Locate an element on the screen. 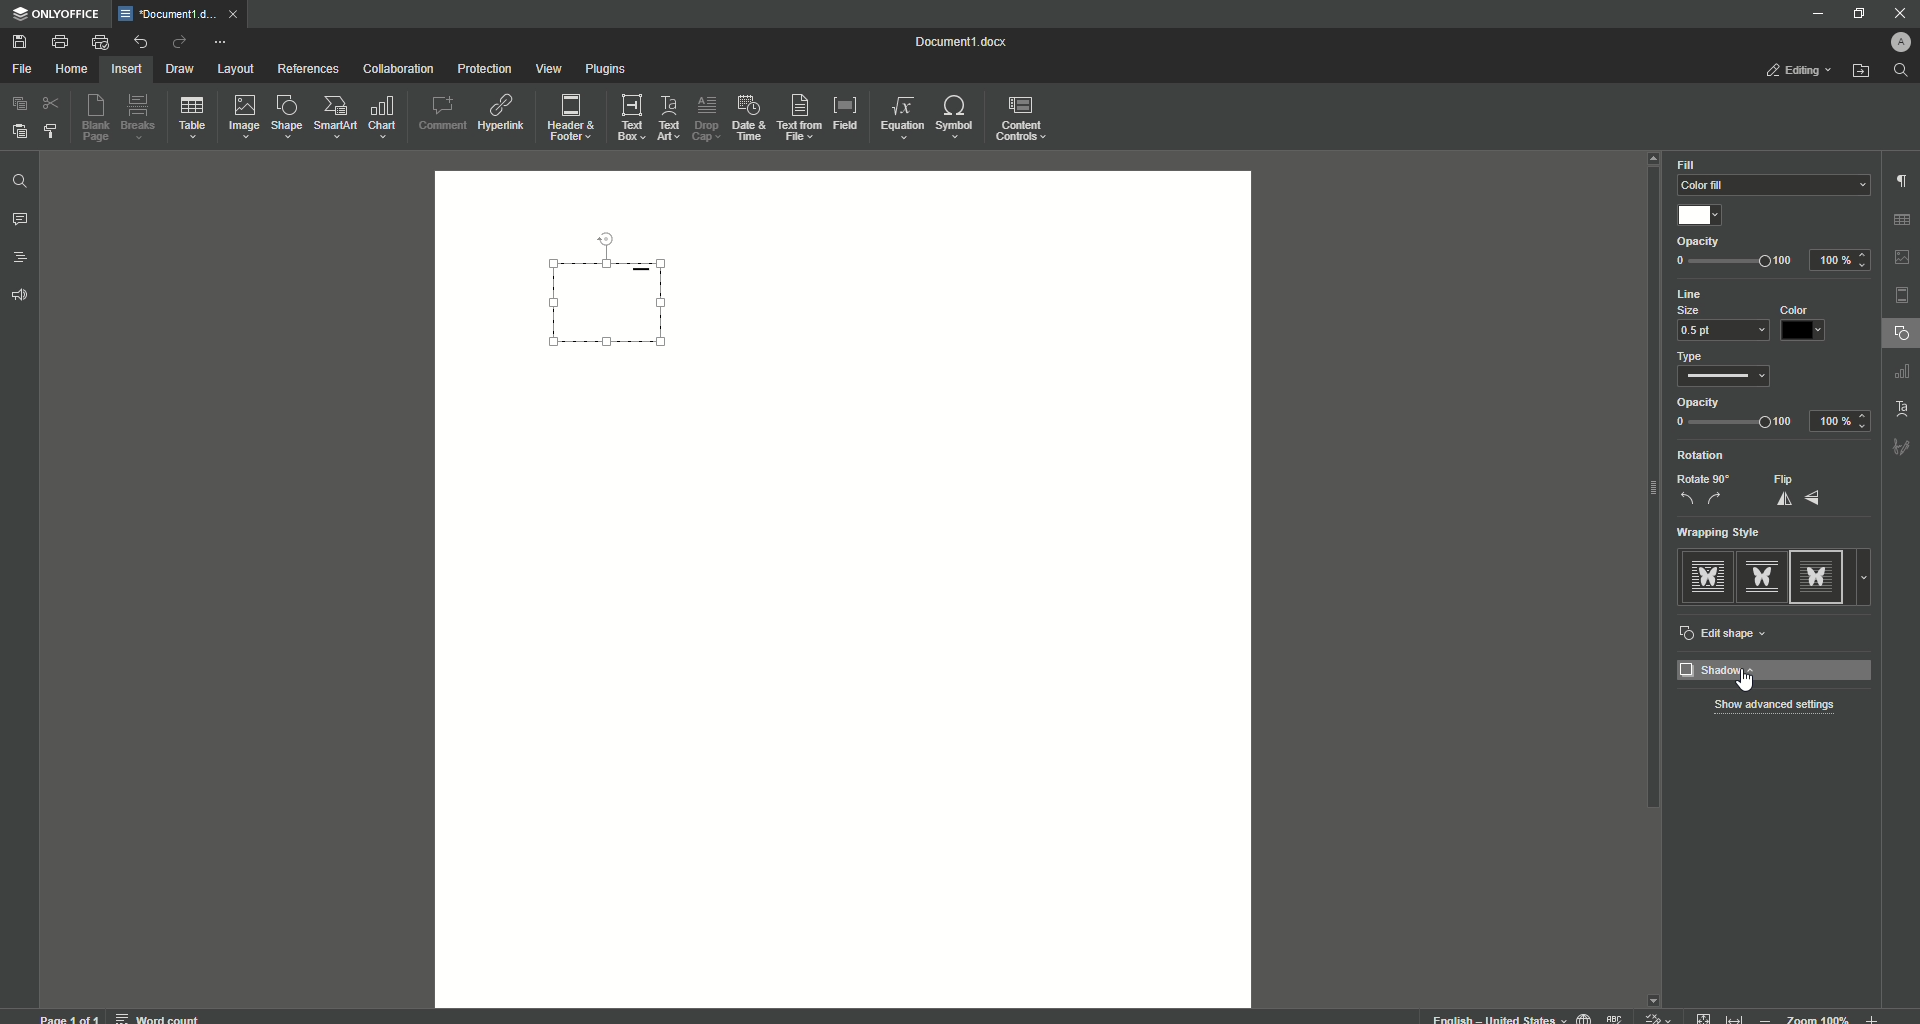 The image size is (1920, 1024). 100% is located at coordinates (1840, 422).